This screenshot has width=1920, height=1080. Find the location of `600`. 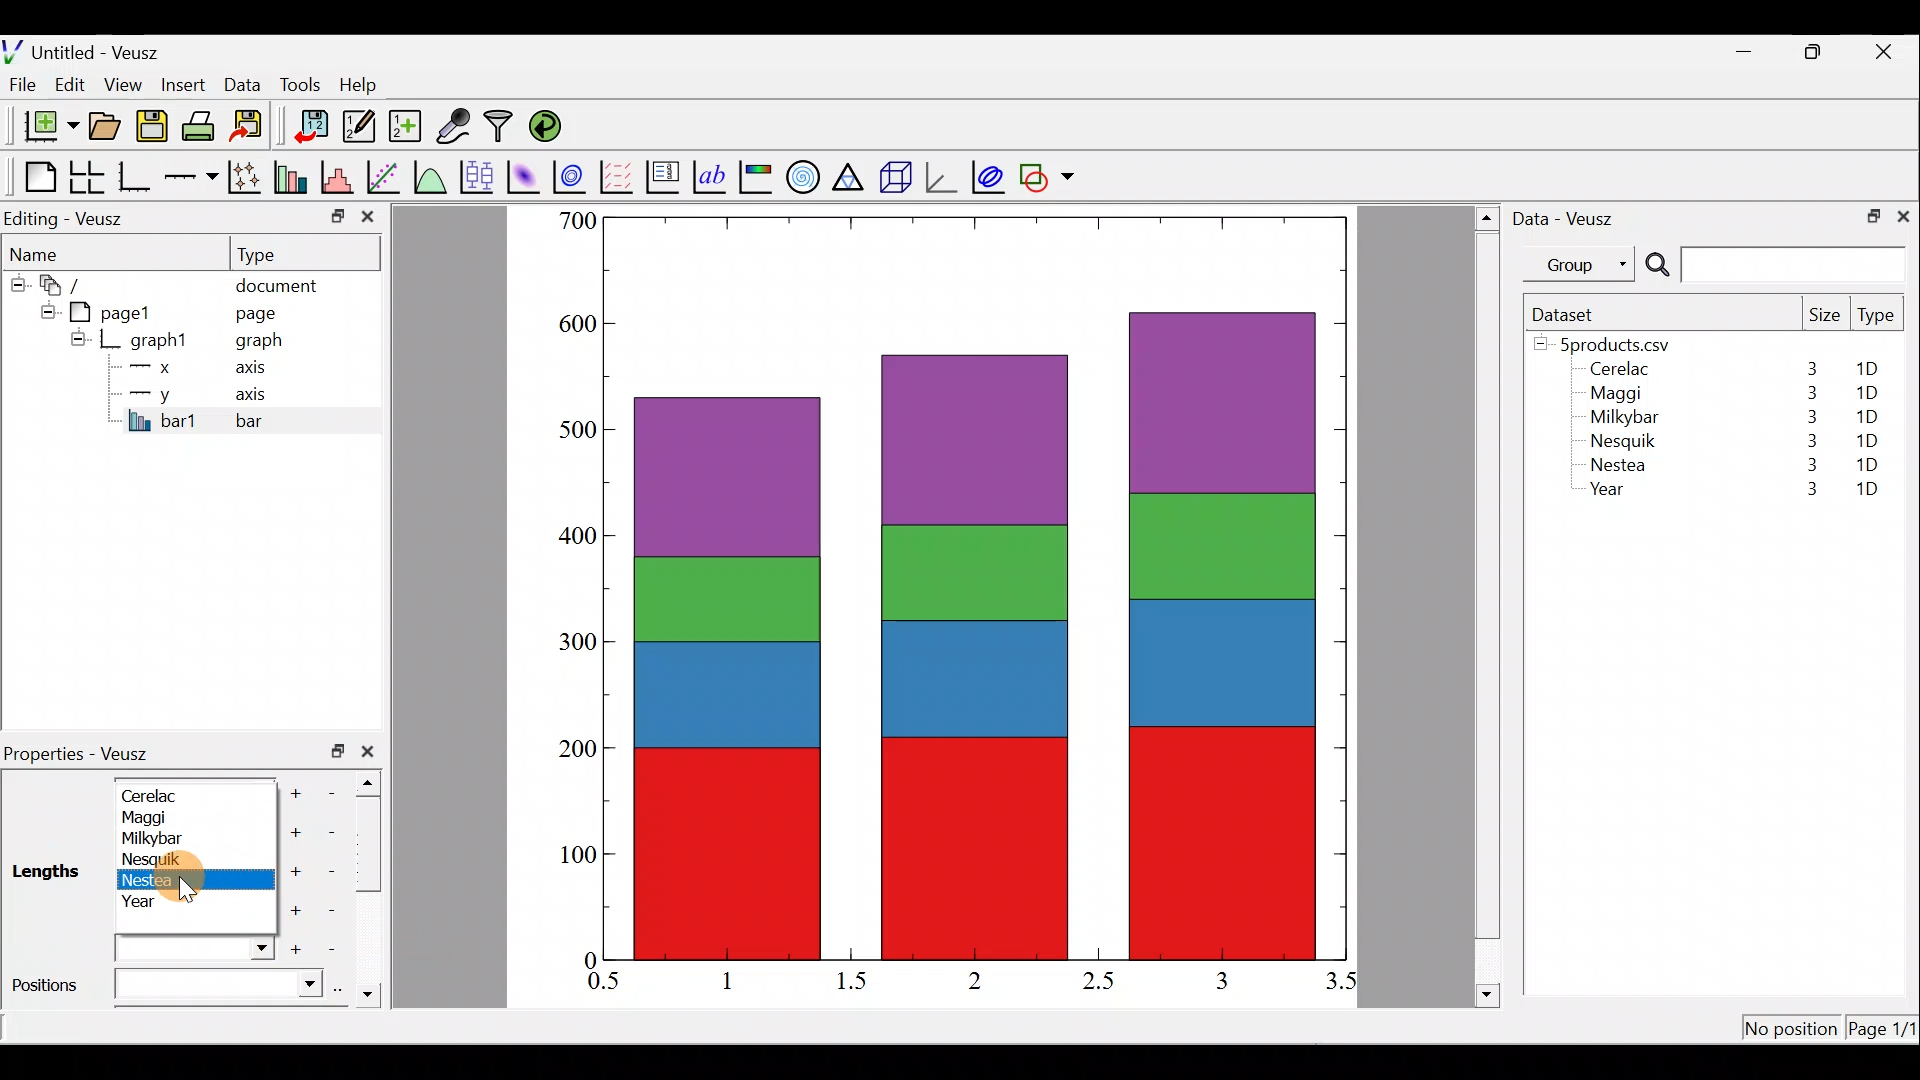

600 is located at coordinates (574, 319).